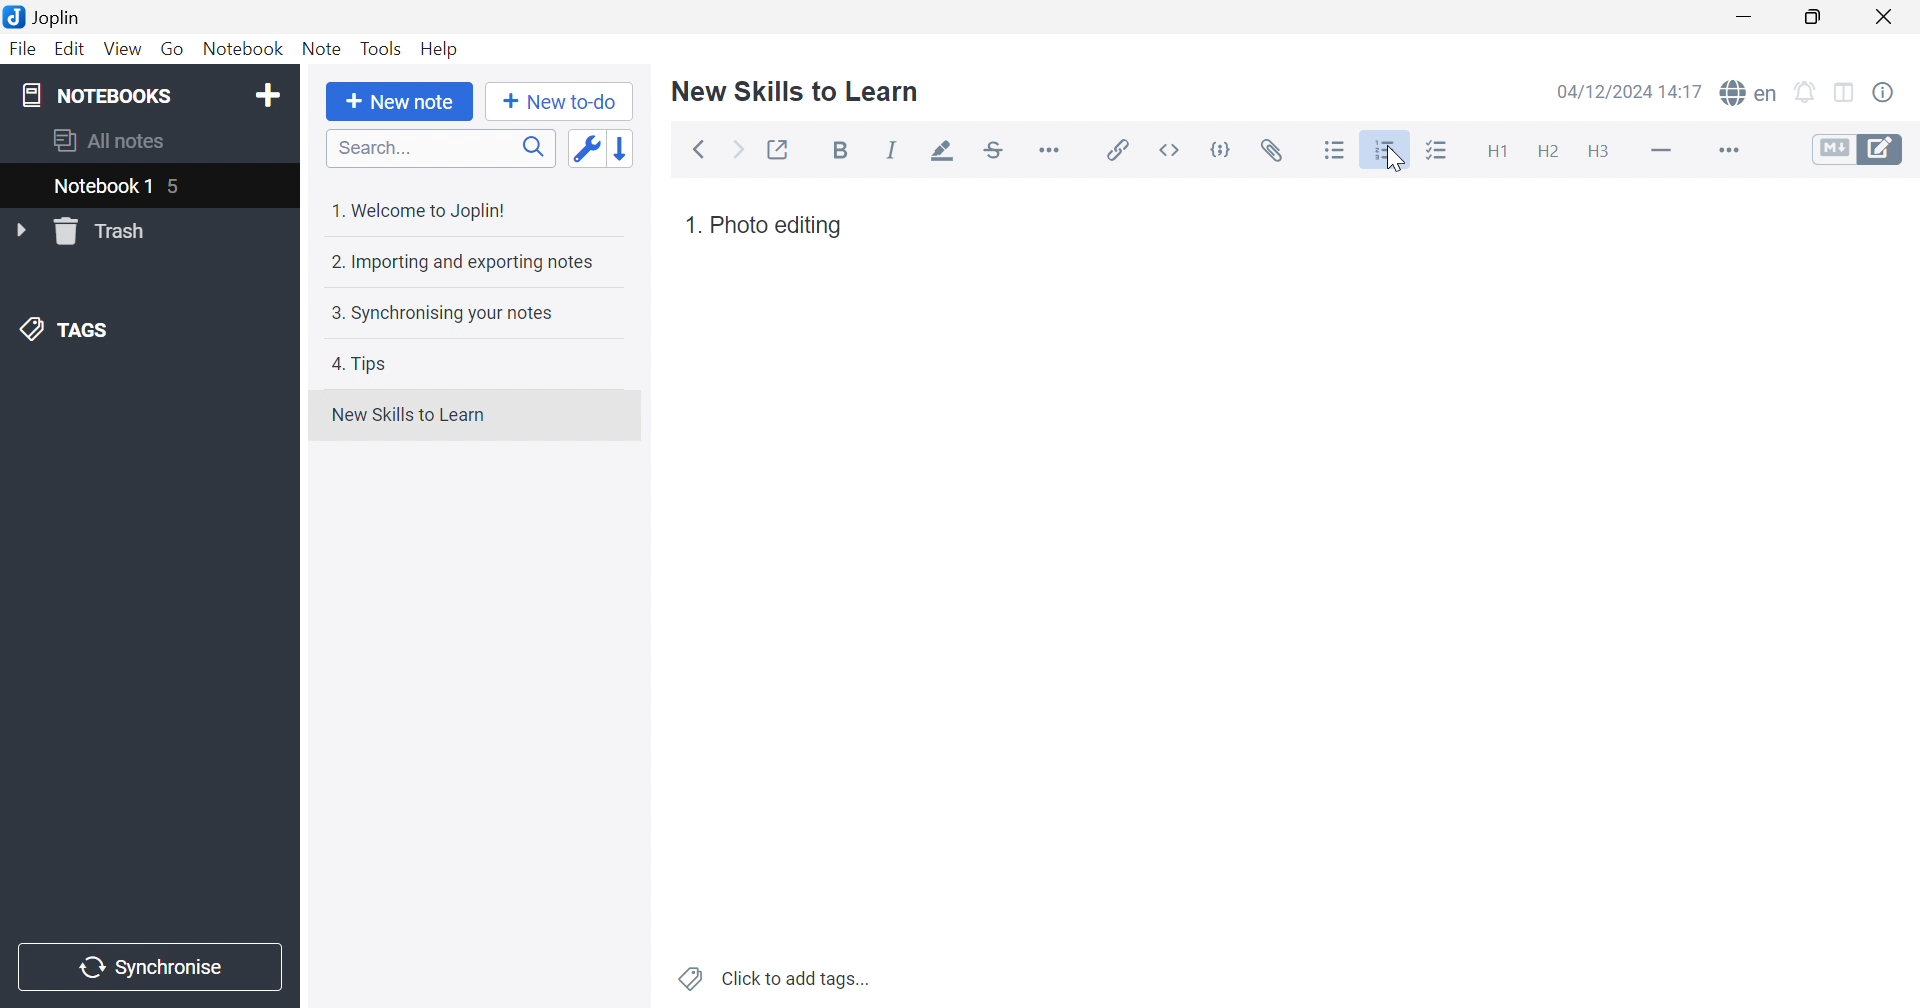 The image size is (1920, 1008). What do you see at coordinates (1597, 153) in the screenshot?
I see `Heading 3` at bounding box center [1597, 153].